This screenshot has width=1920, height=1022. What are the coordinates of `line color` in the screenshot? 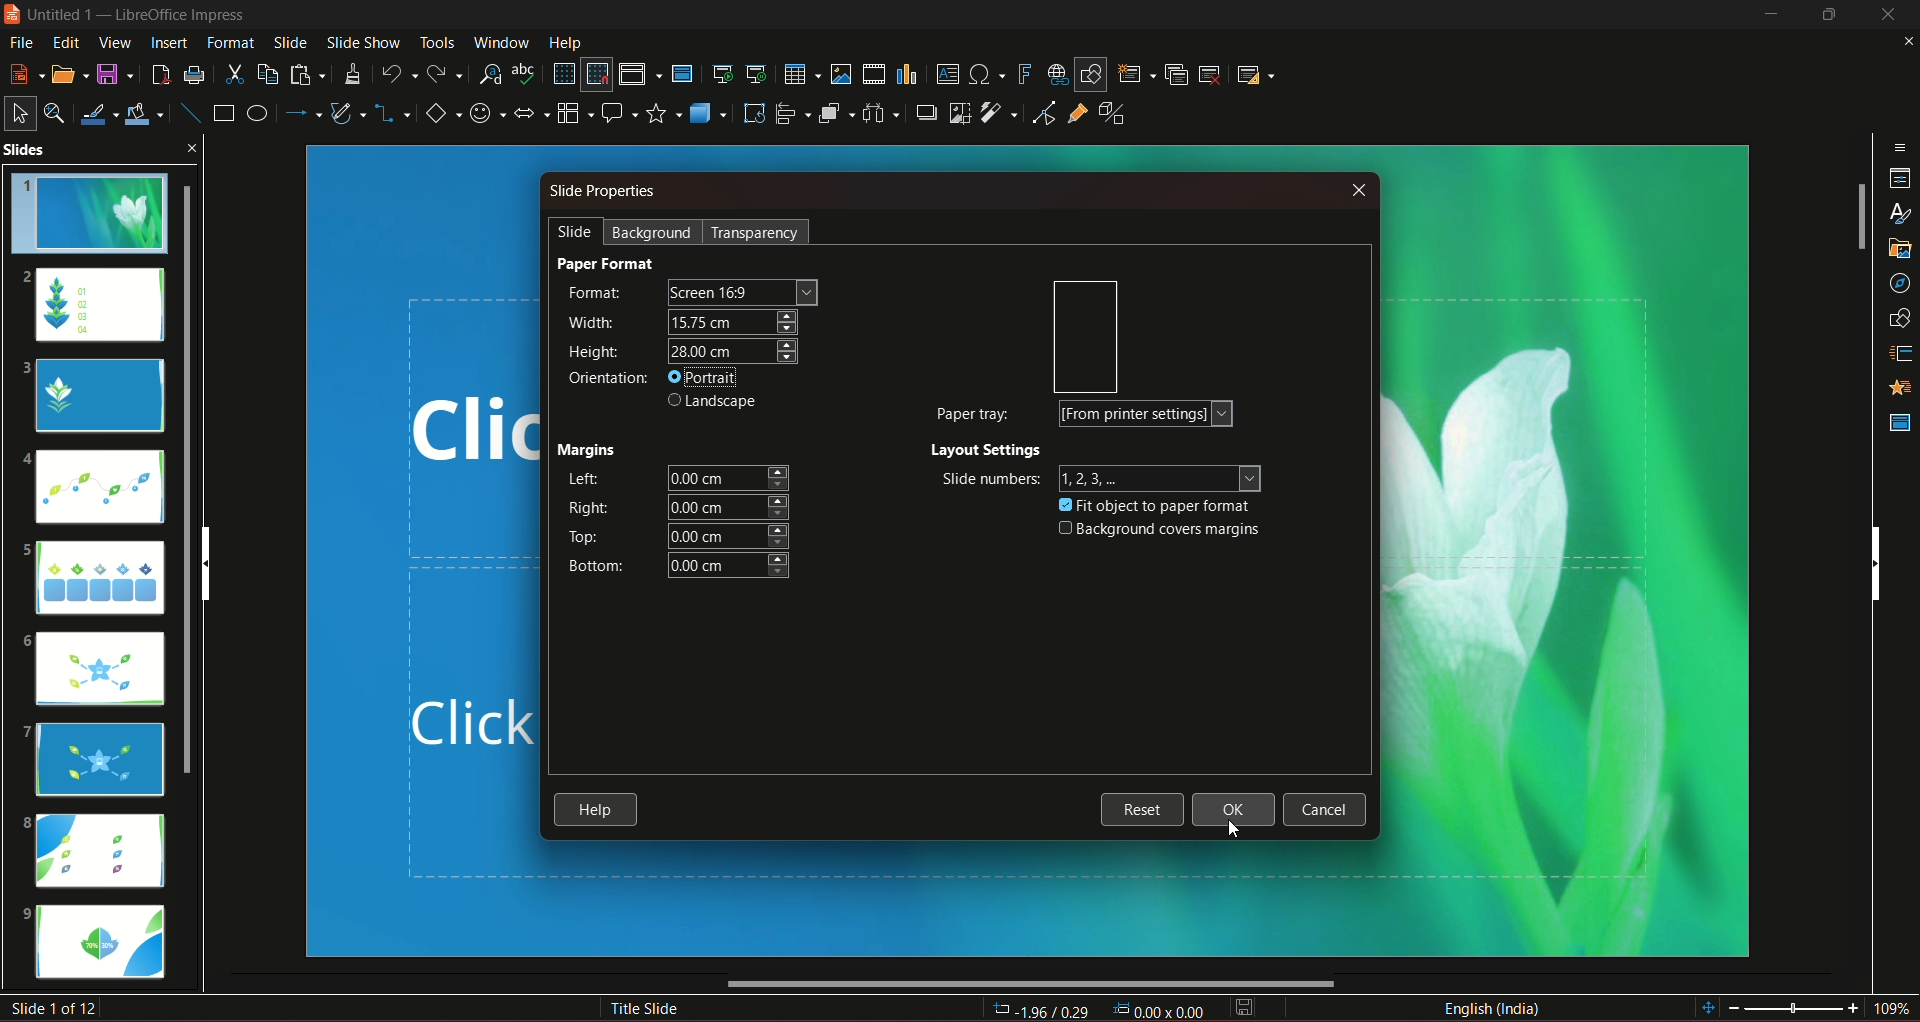 It's located at (101, 112).